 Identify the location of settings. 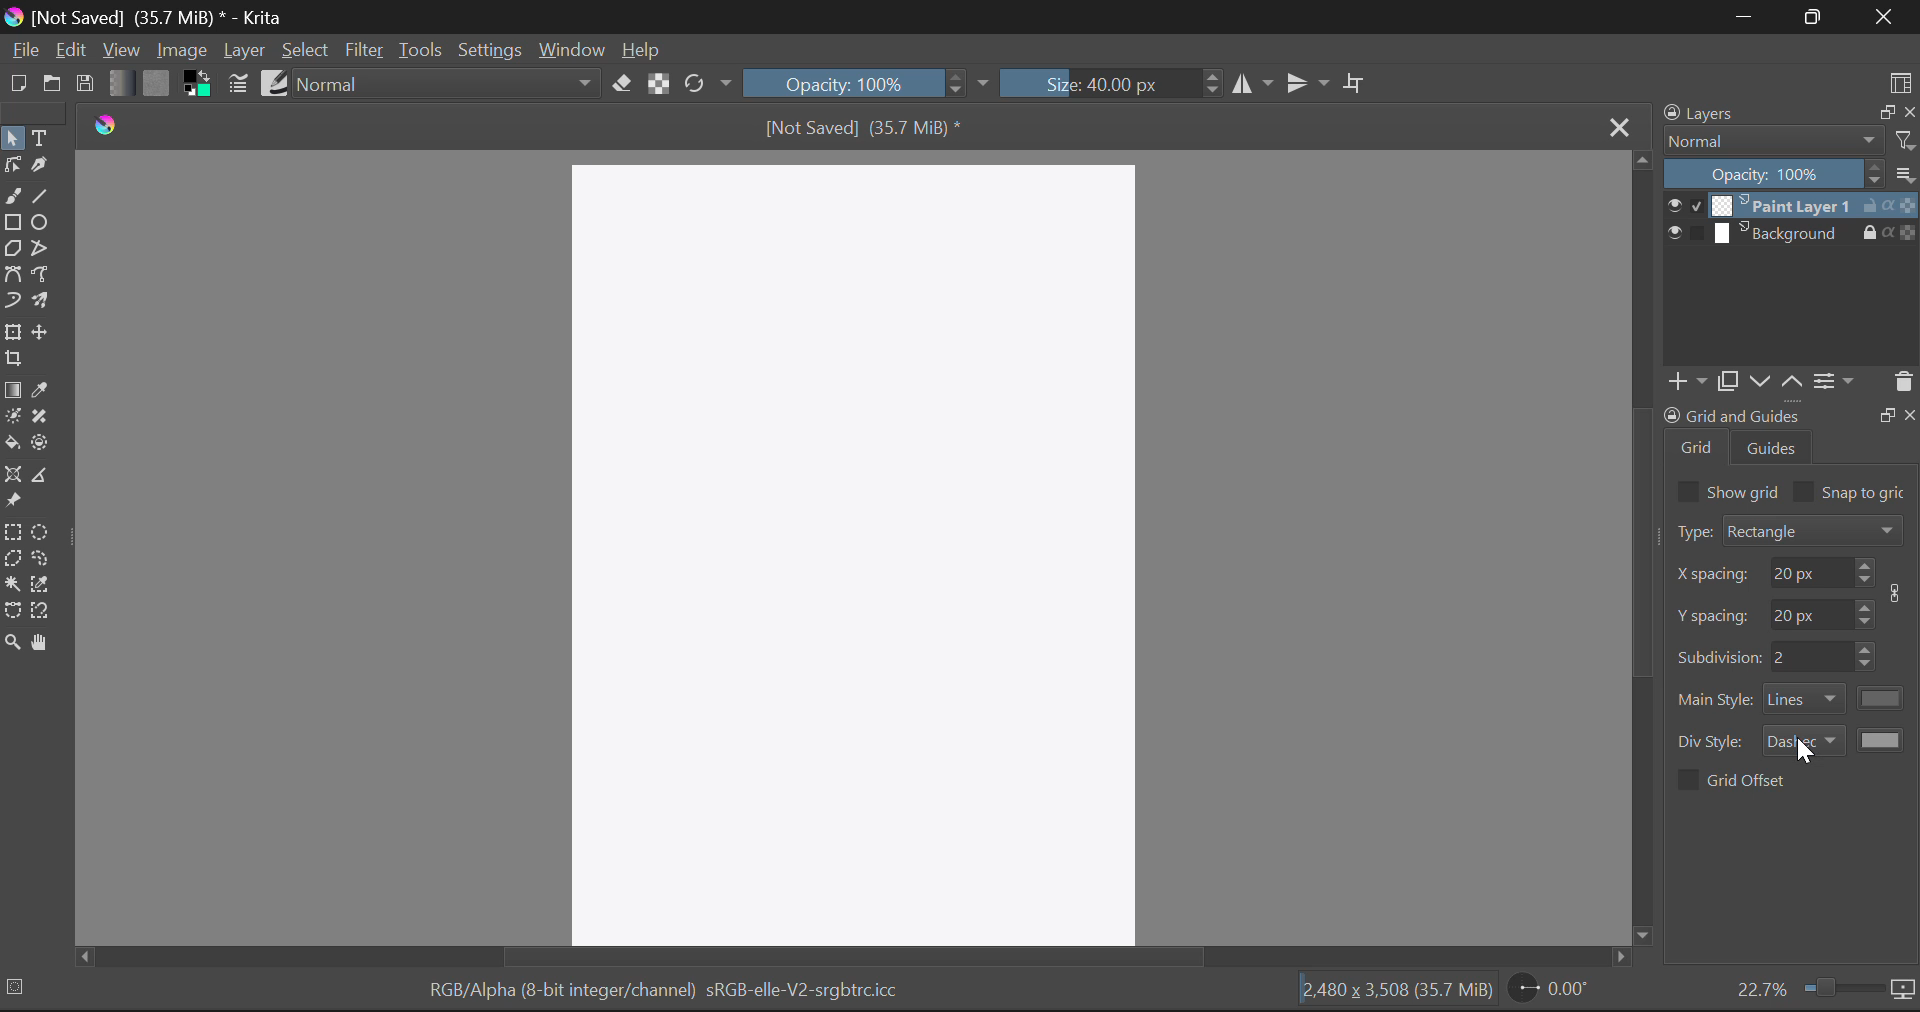
(1834, 380).